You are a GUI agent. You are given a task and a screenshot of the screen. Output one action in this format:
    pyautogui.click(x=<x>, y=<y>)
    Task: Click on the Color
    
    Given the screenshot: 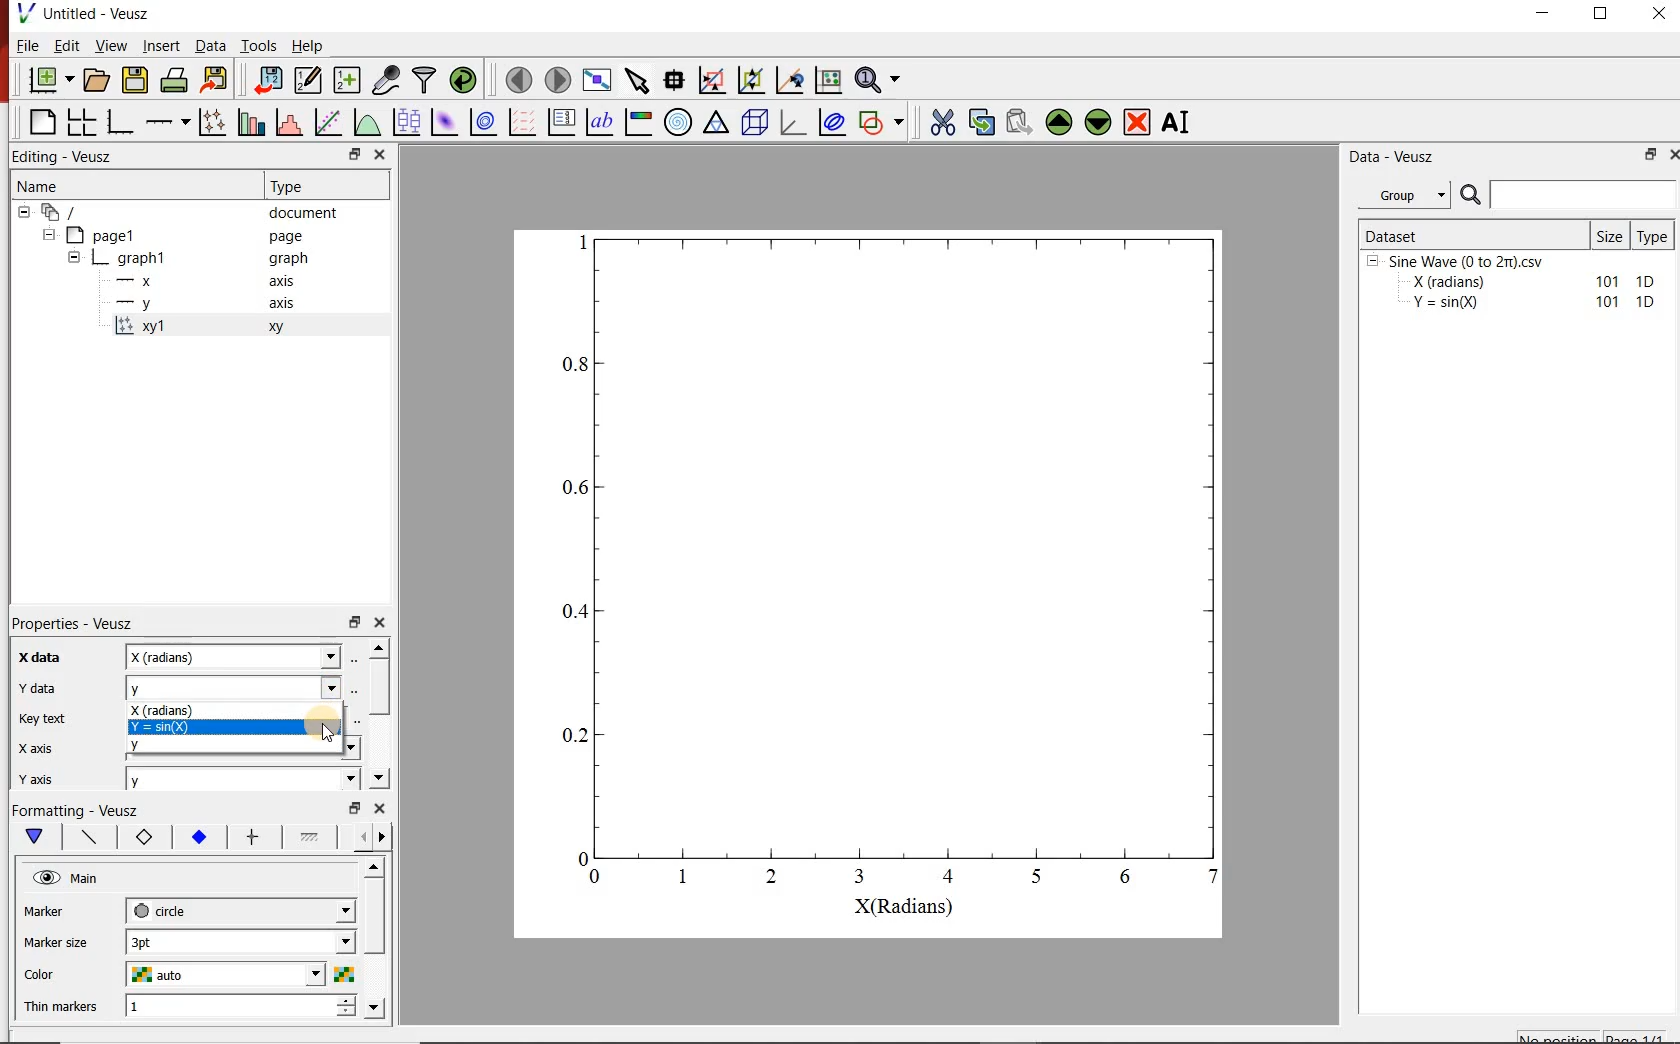 What is the action you would take?
    pyautogui.click(x=46, y=972)
    